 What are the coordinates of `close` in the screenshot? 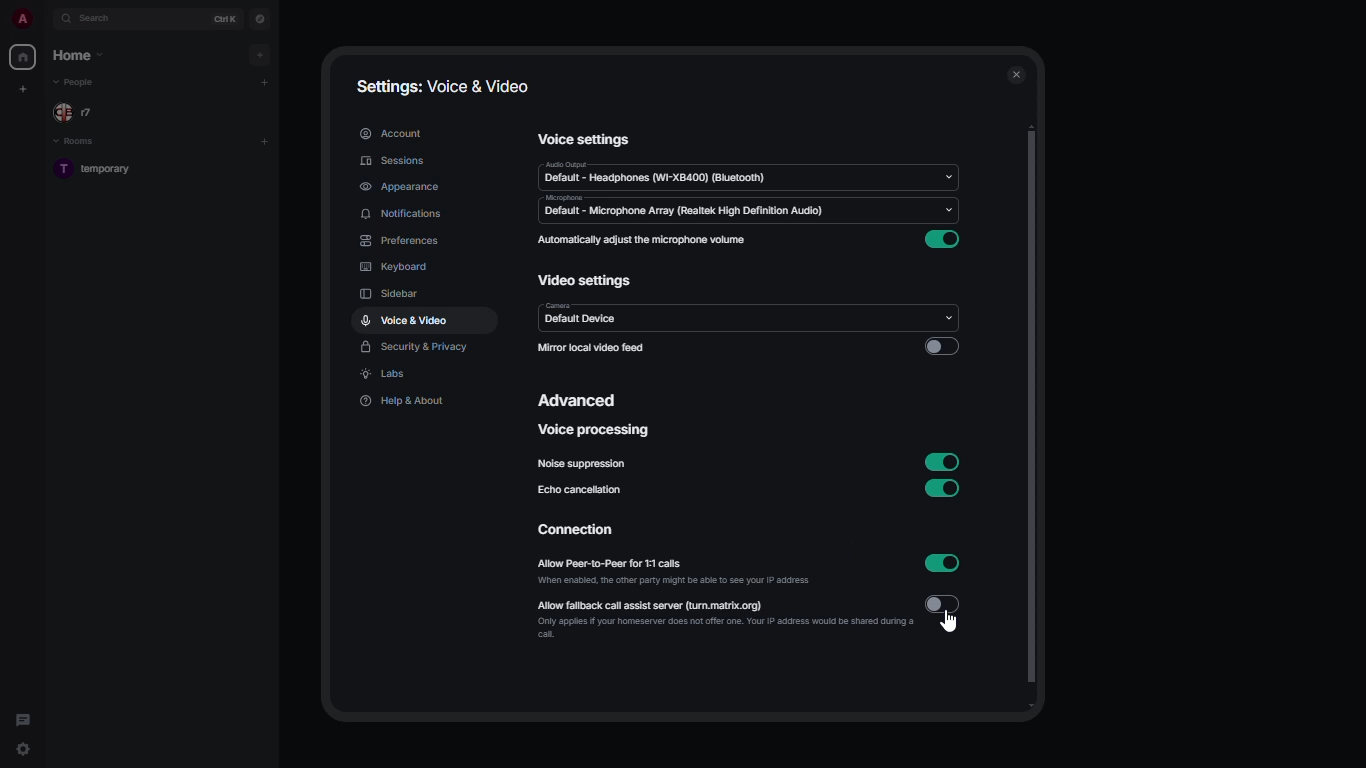 It's located at (1016, 74).